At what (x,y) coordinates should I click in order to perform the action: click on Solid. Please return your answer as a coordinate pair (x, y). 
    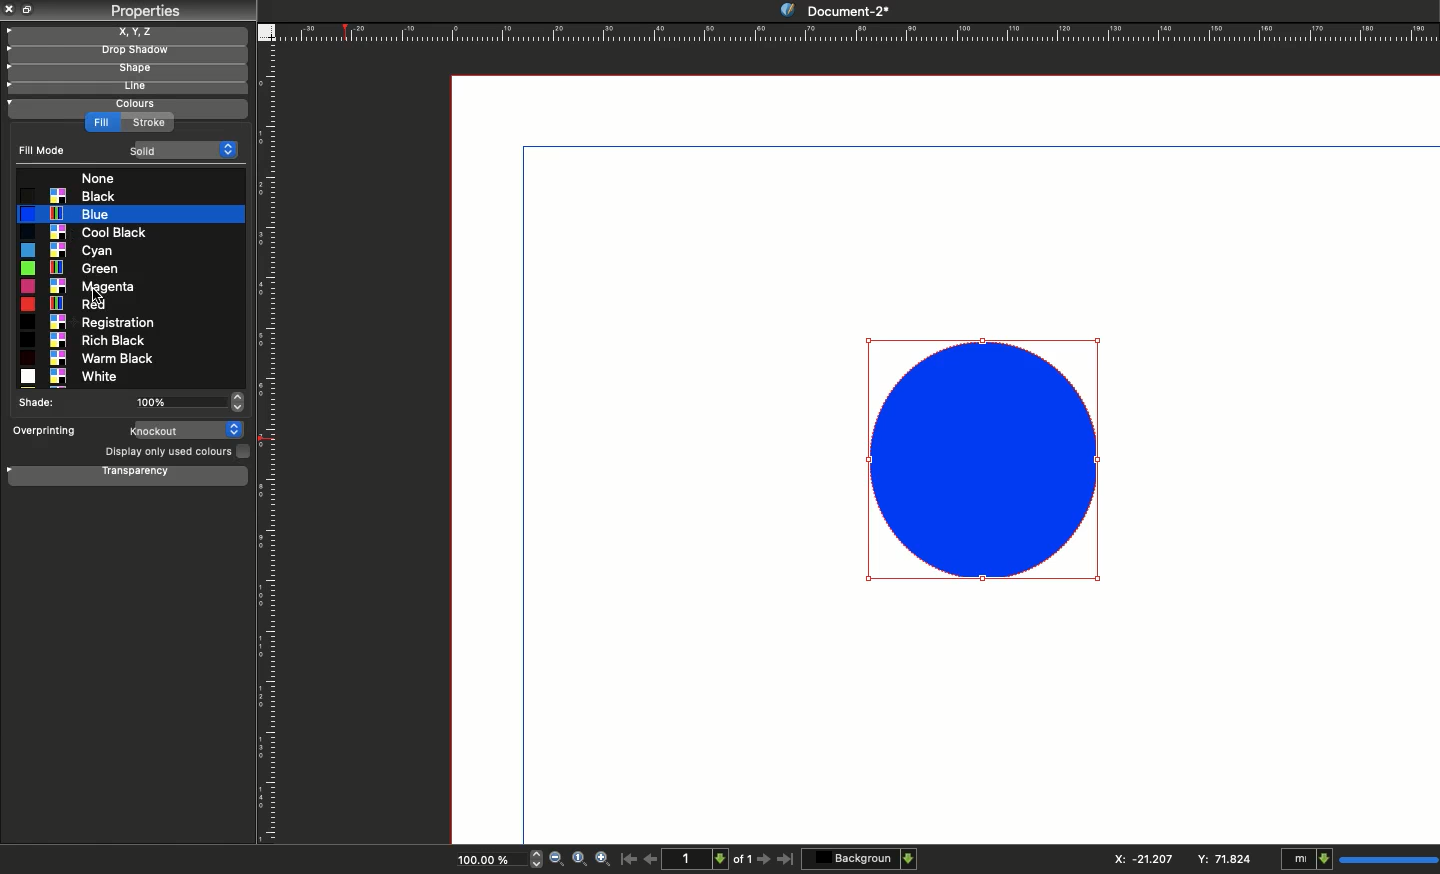
    Looking at the image, I should click on (182, 149).